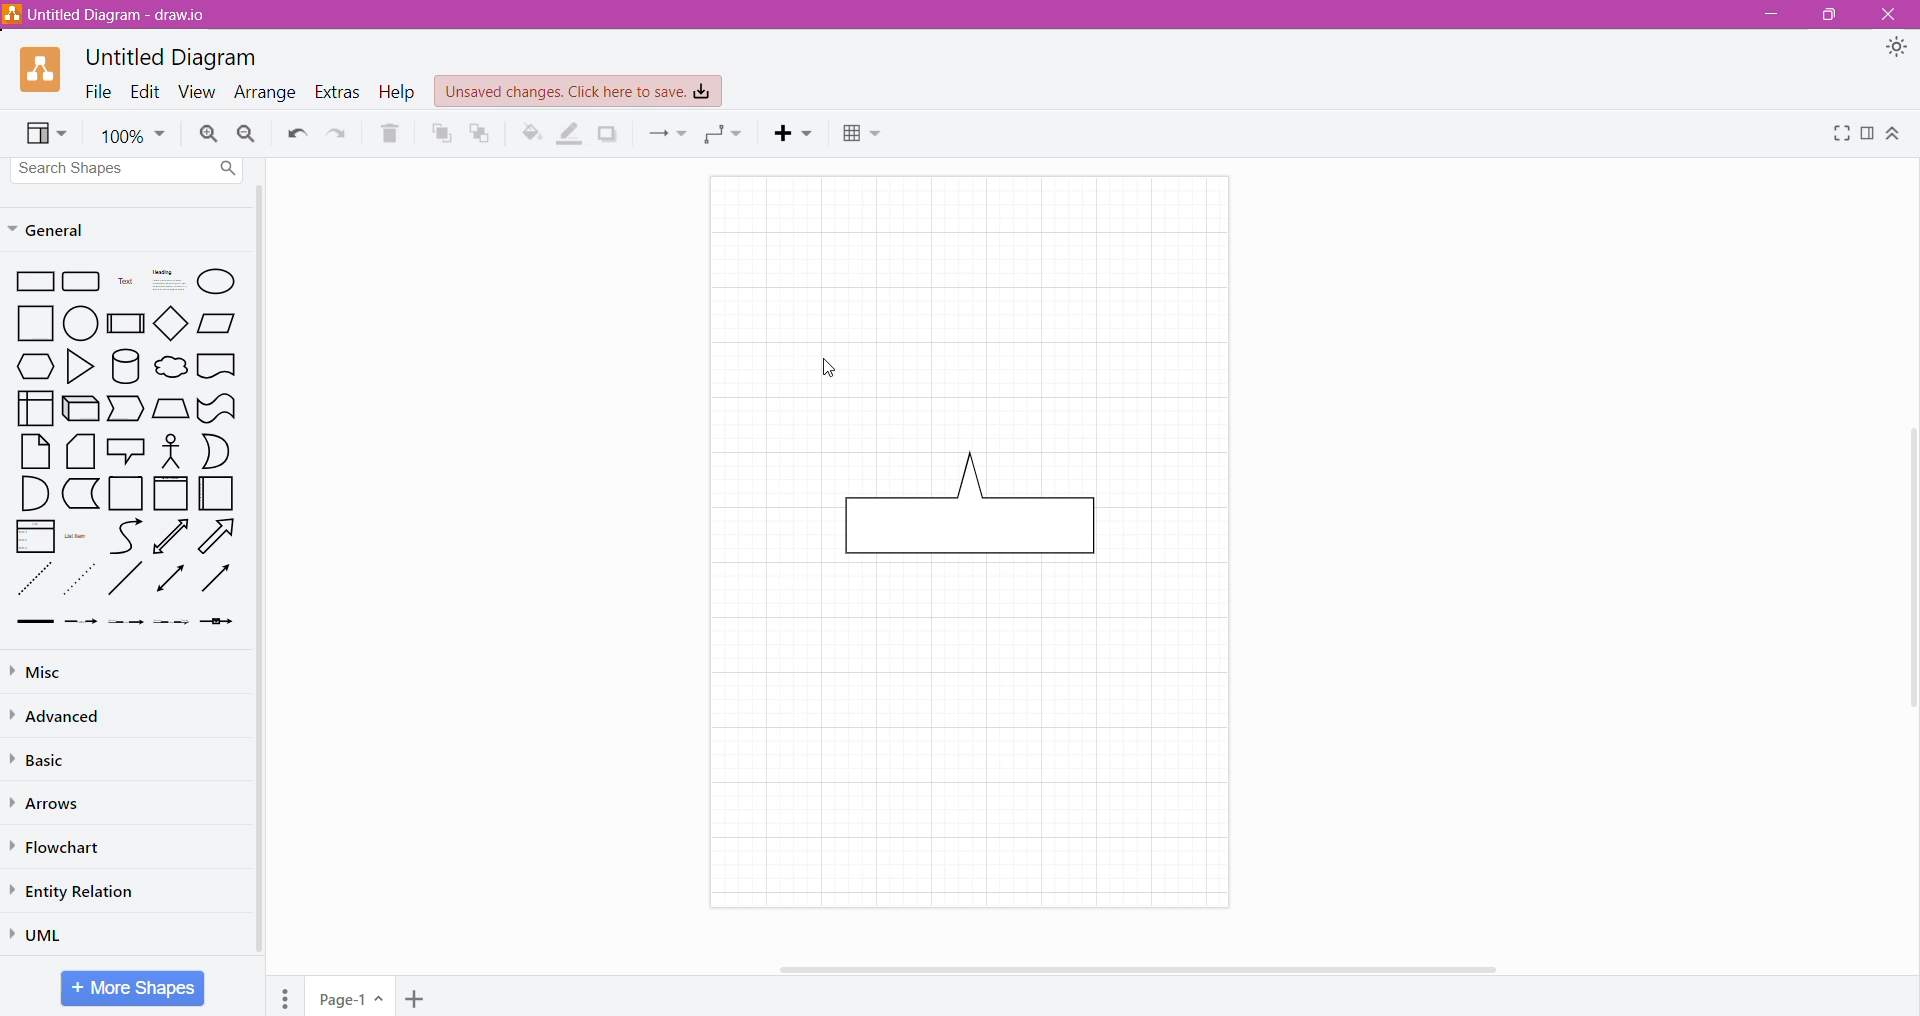  I want to click on Thick line, so click(35, 623).